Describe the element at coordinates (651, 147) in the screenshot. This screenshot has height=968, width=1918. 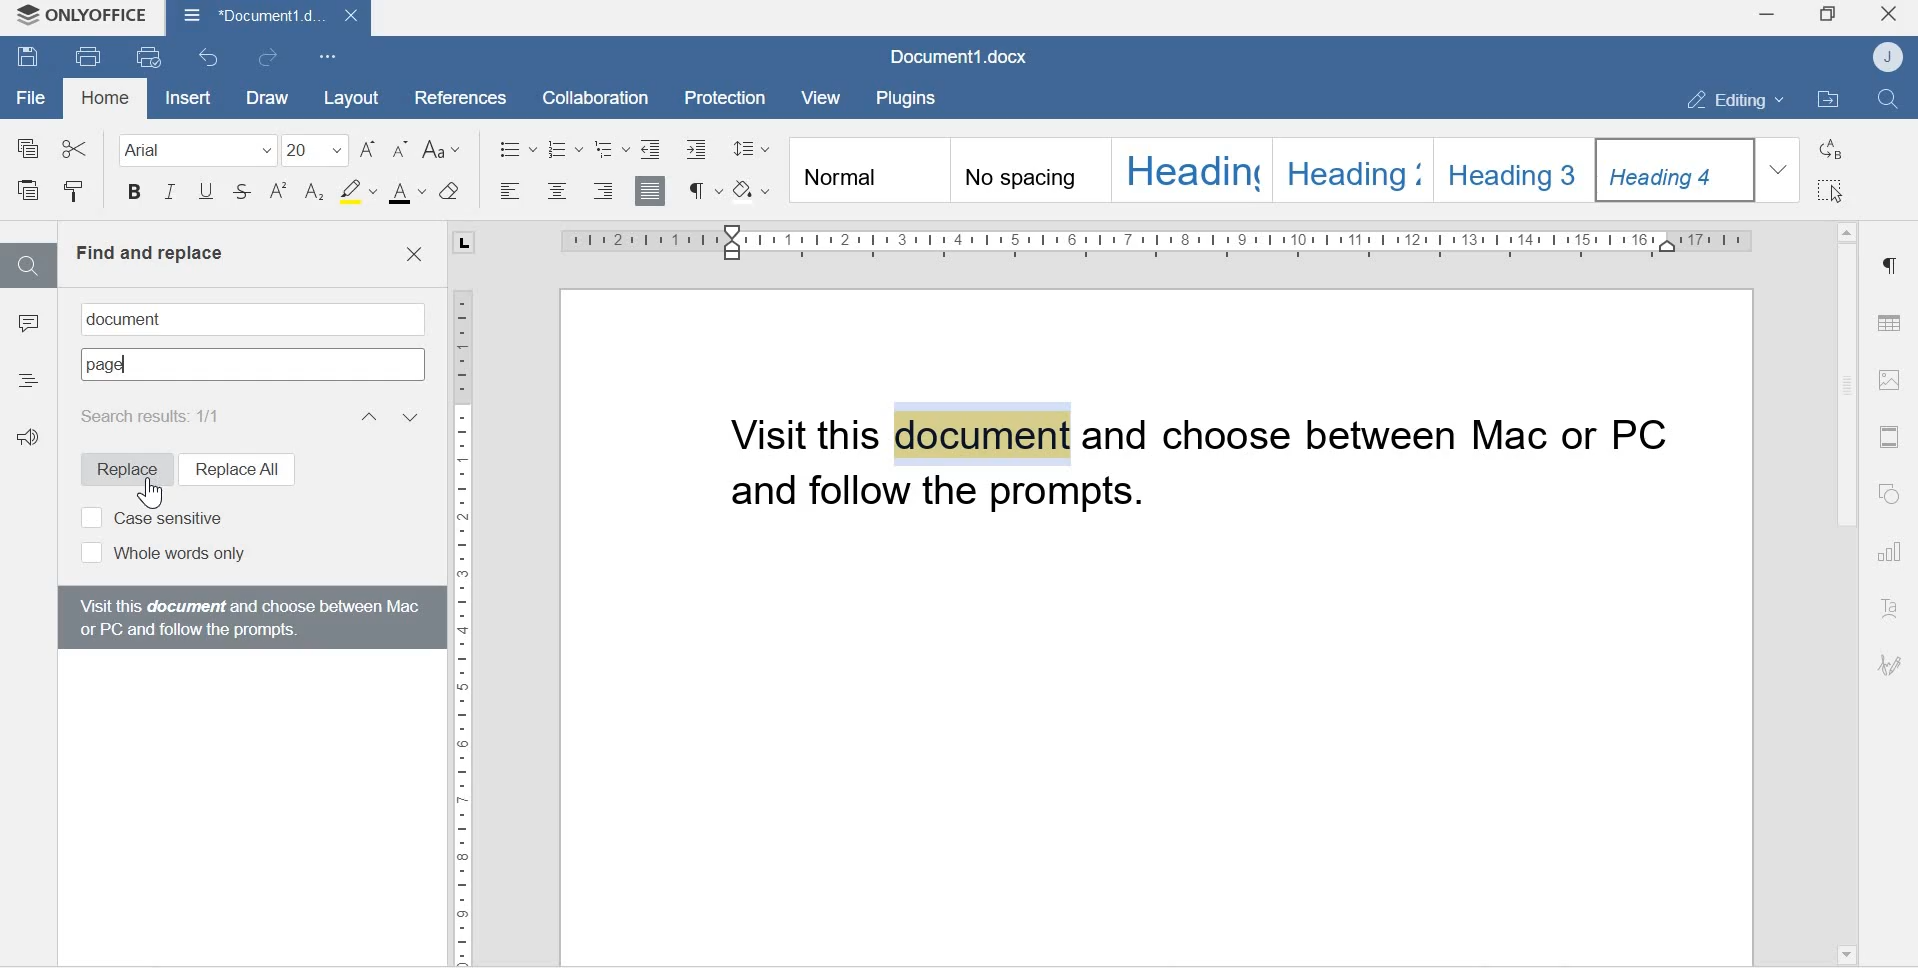
I see `Decrease indent` at that location.